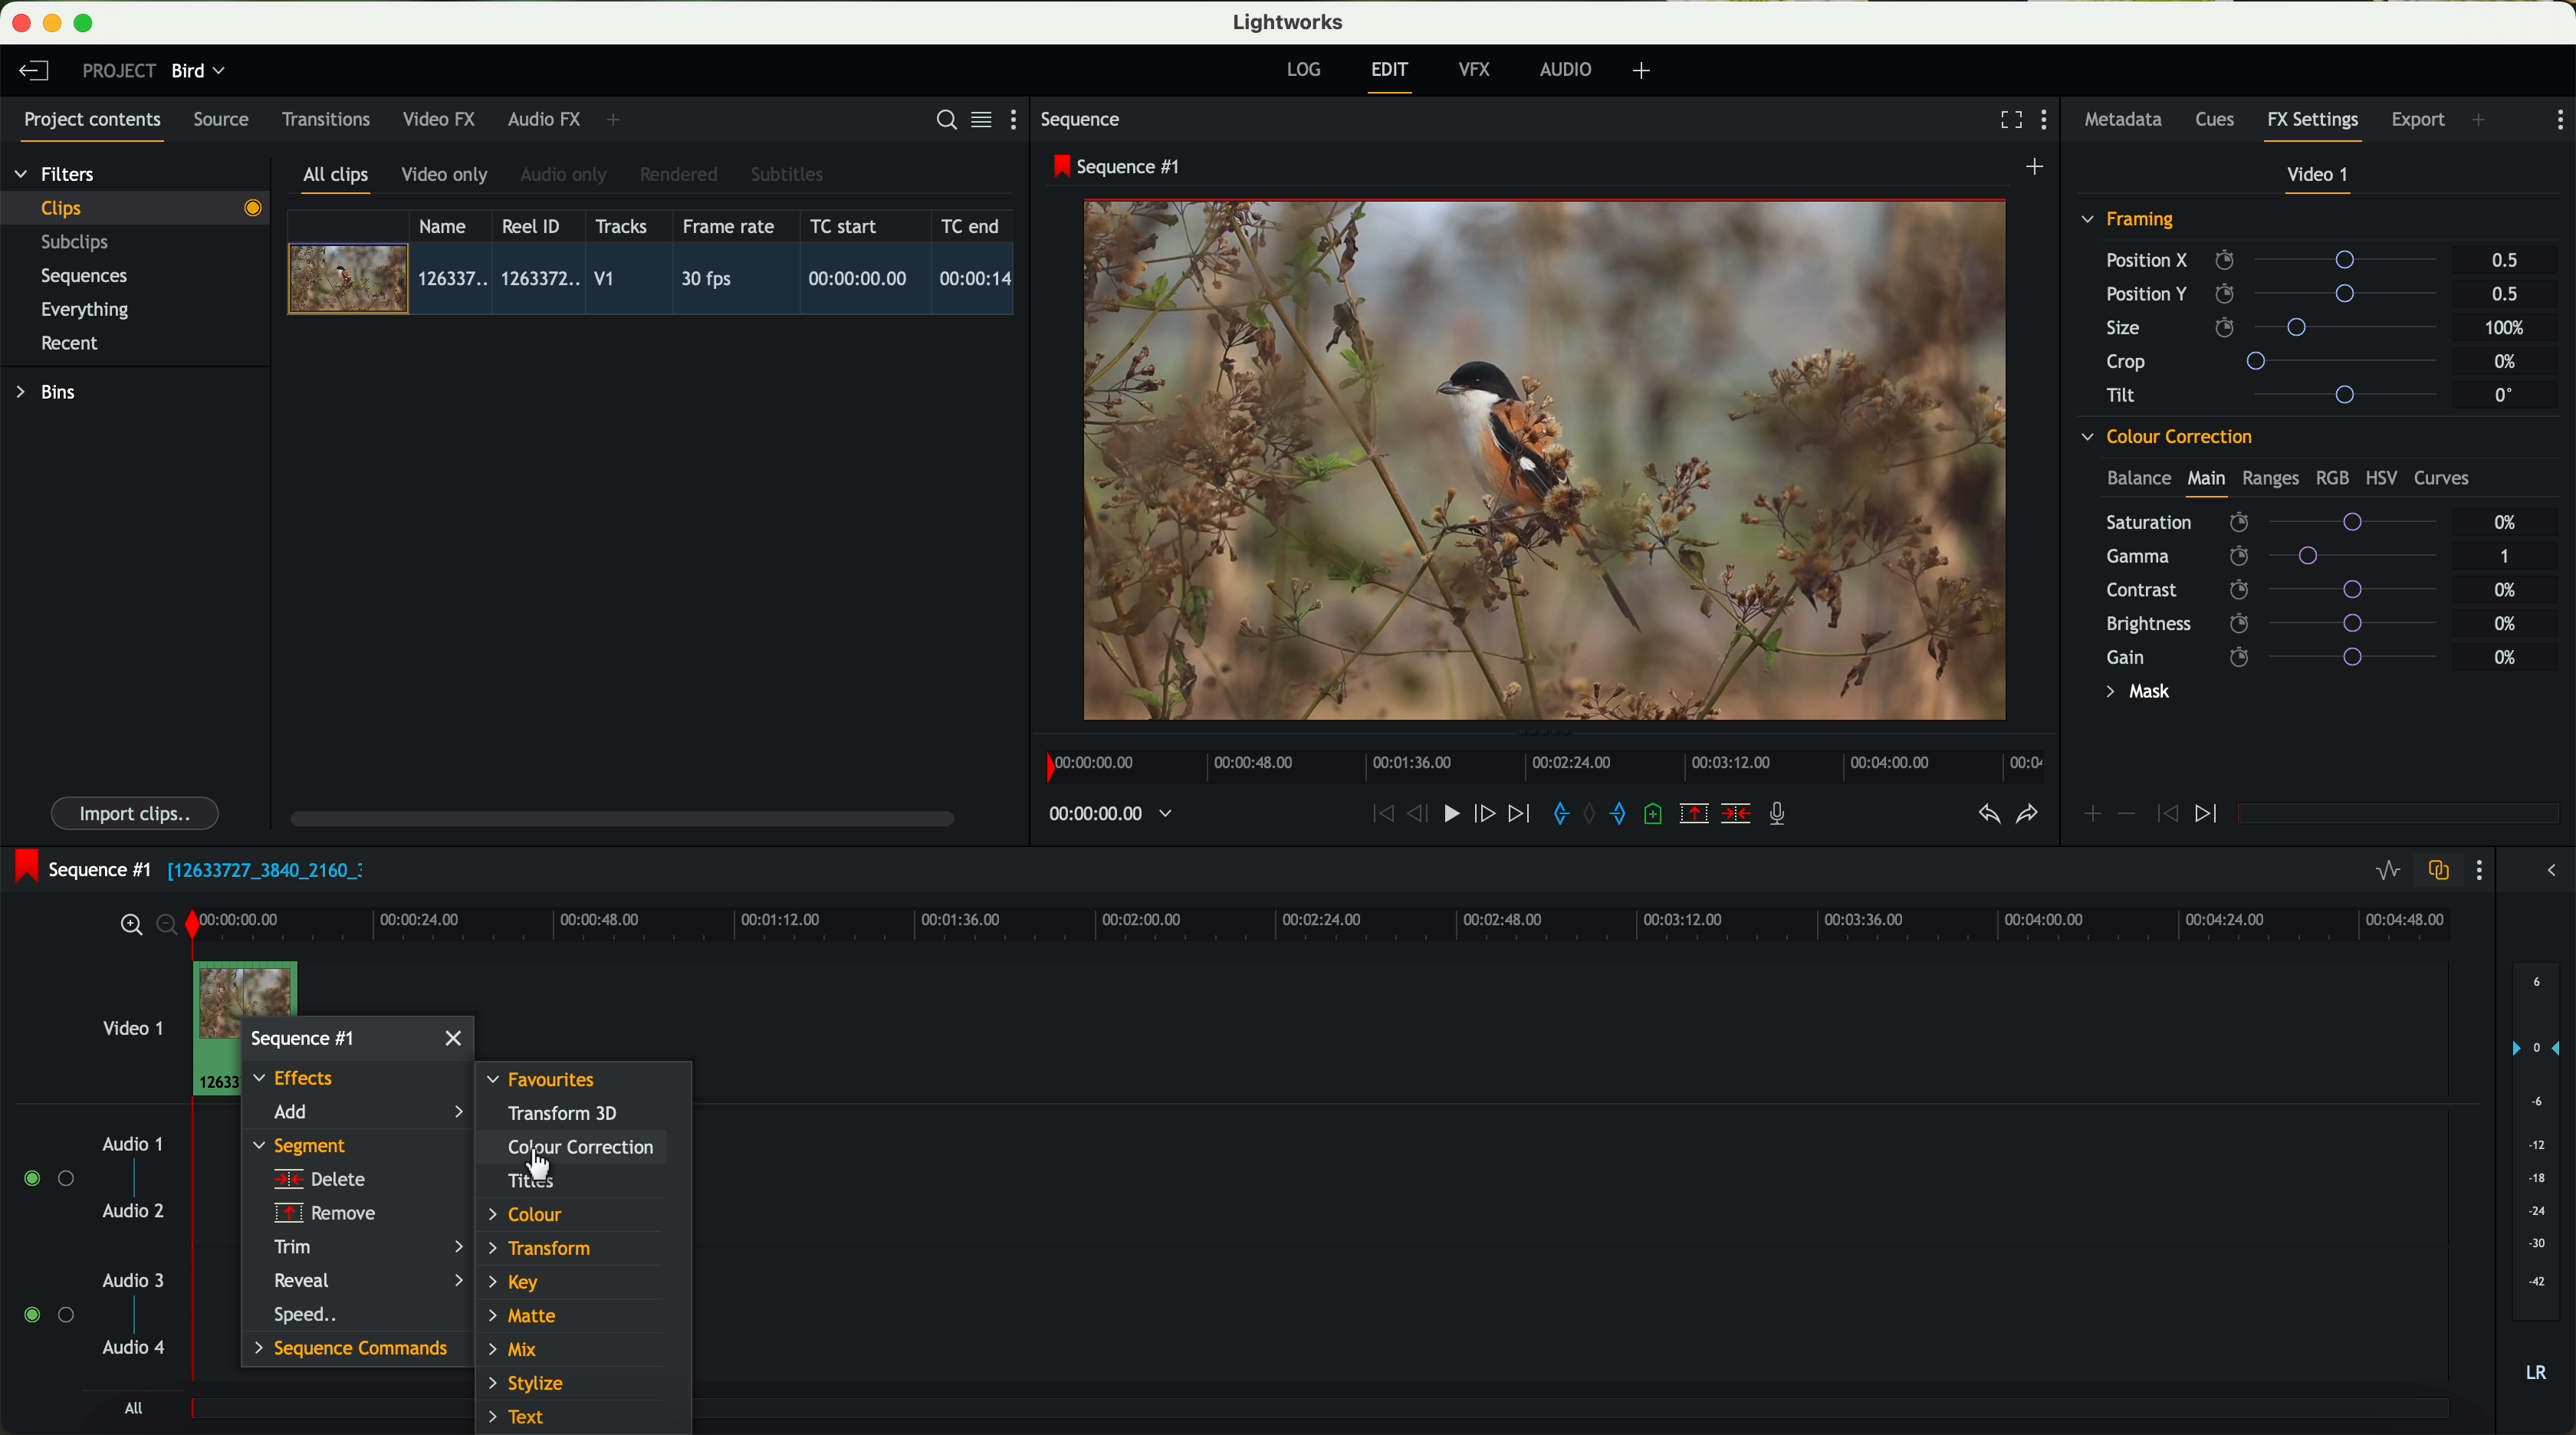 The width and height of the screenshot is (2576, 1435). I want to click on audio only, so click(565, 175).